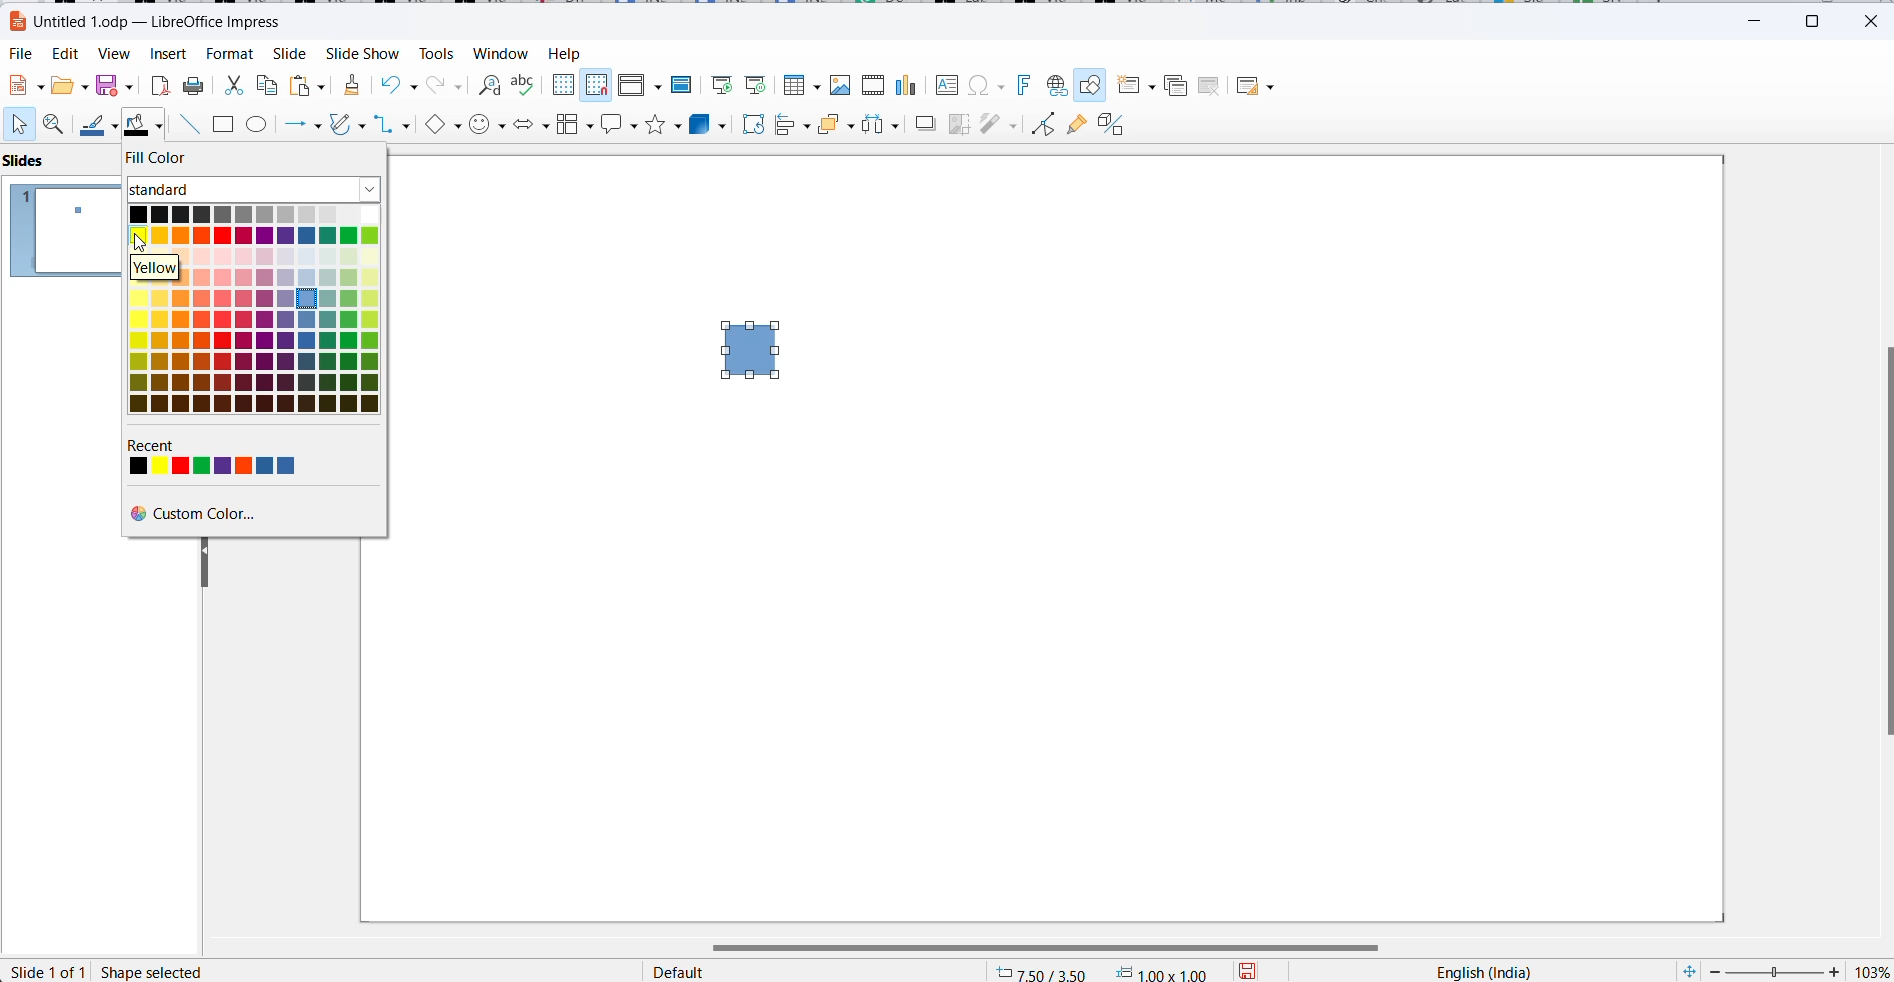 The image size is (1894, 982). I want to click on redo, so click(446, 86).